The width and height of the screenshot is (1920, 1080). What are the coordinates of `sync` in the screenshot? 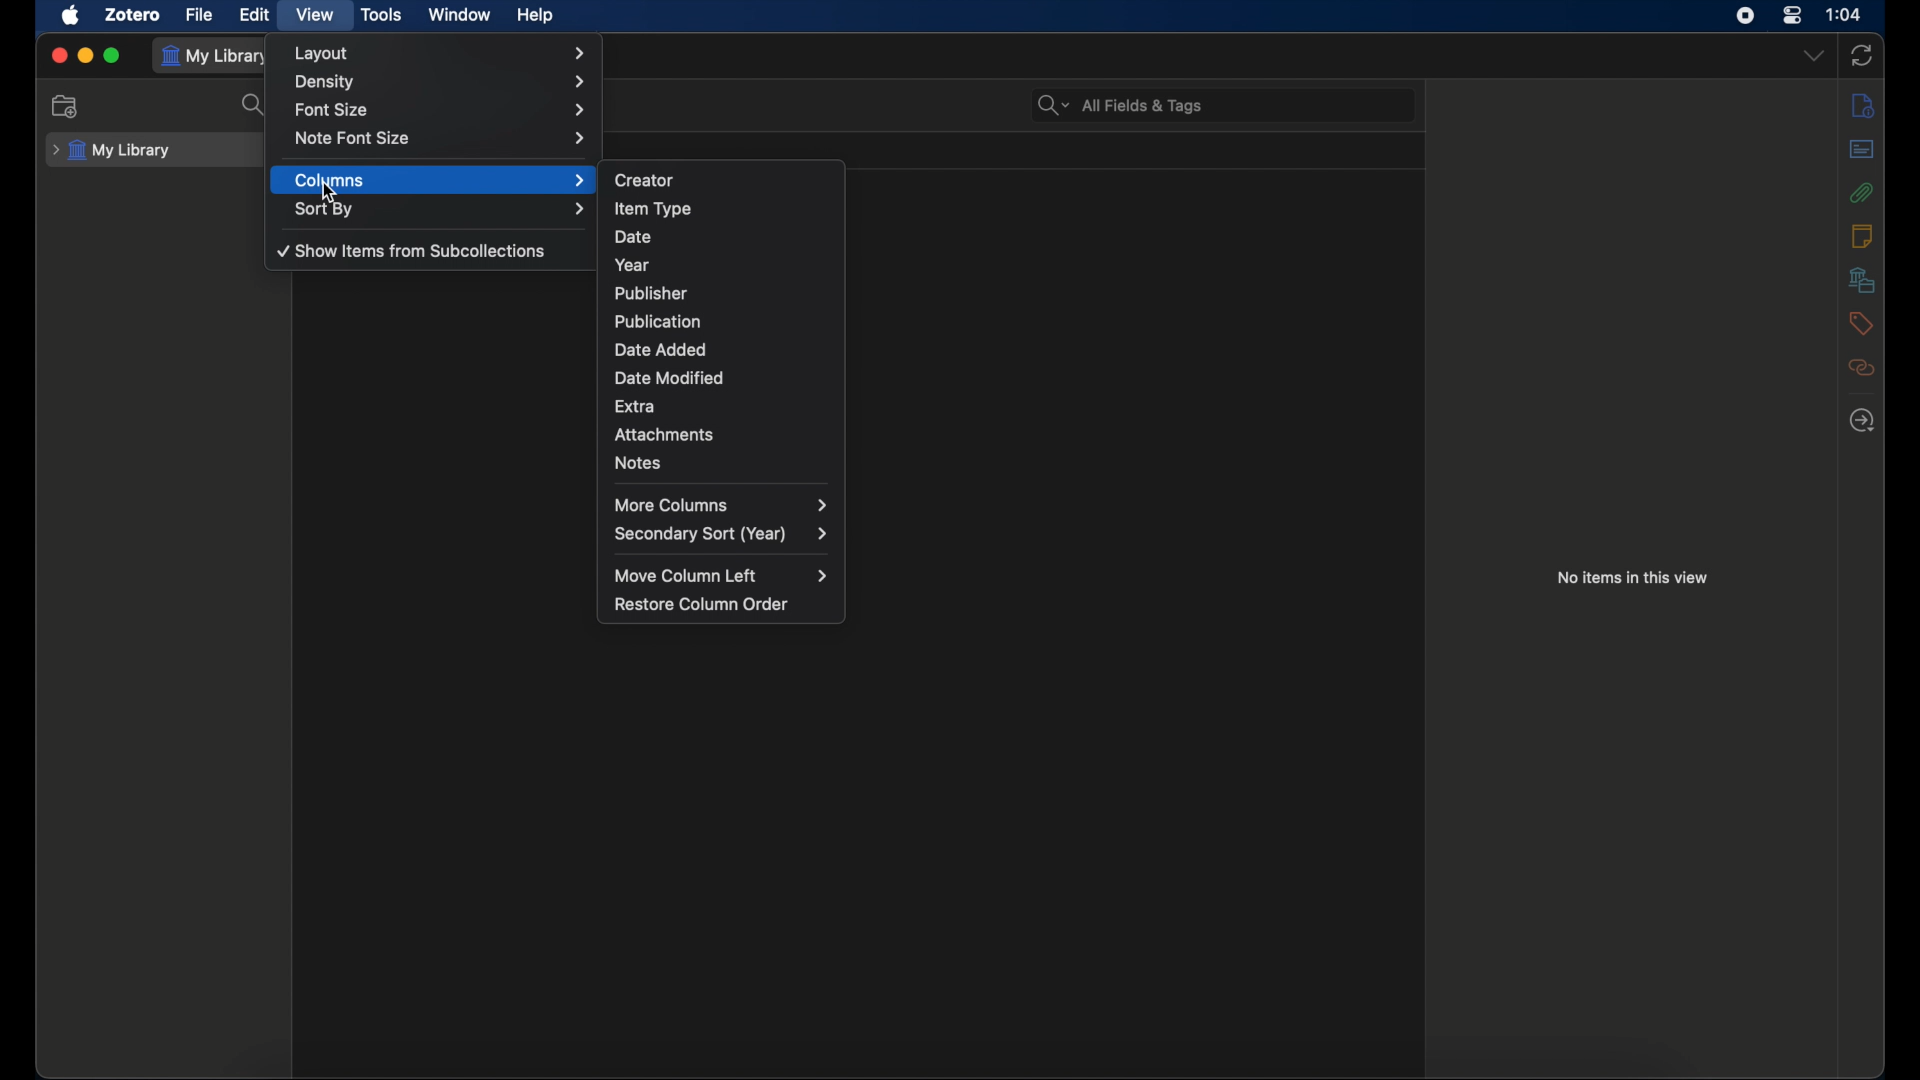 It's located at (1862, 55).